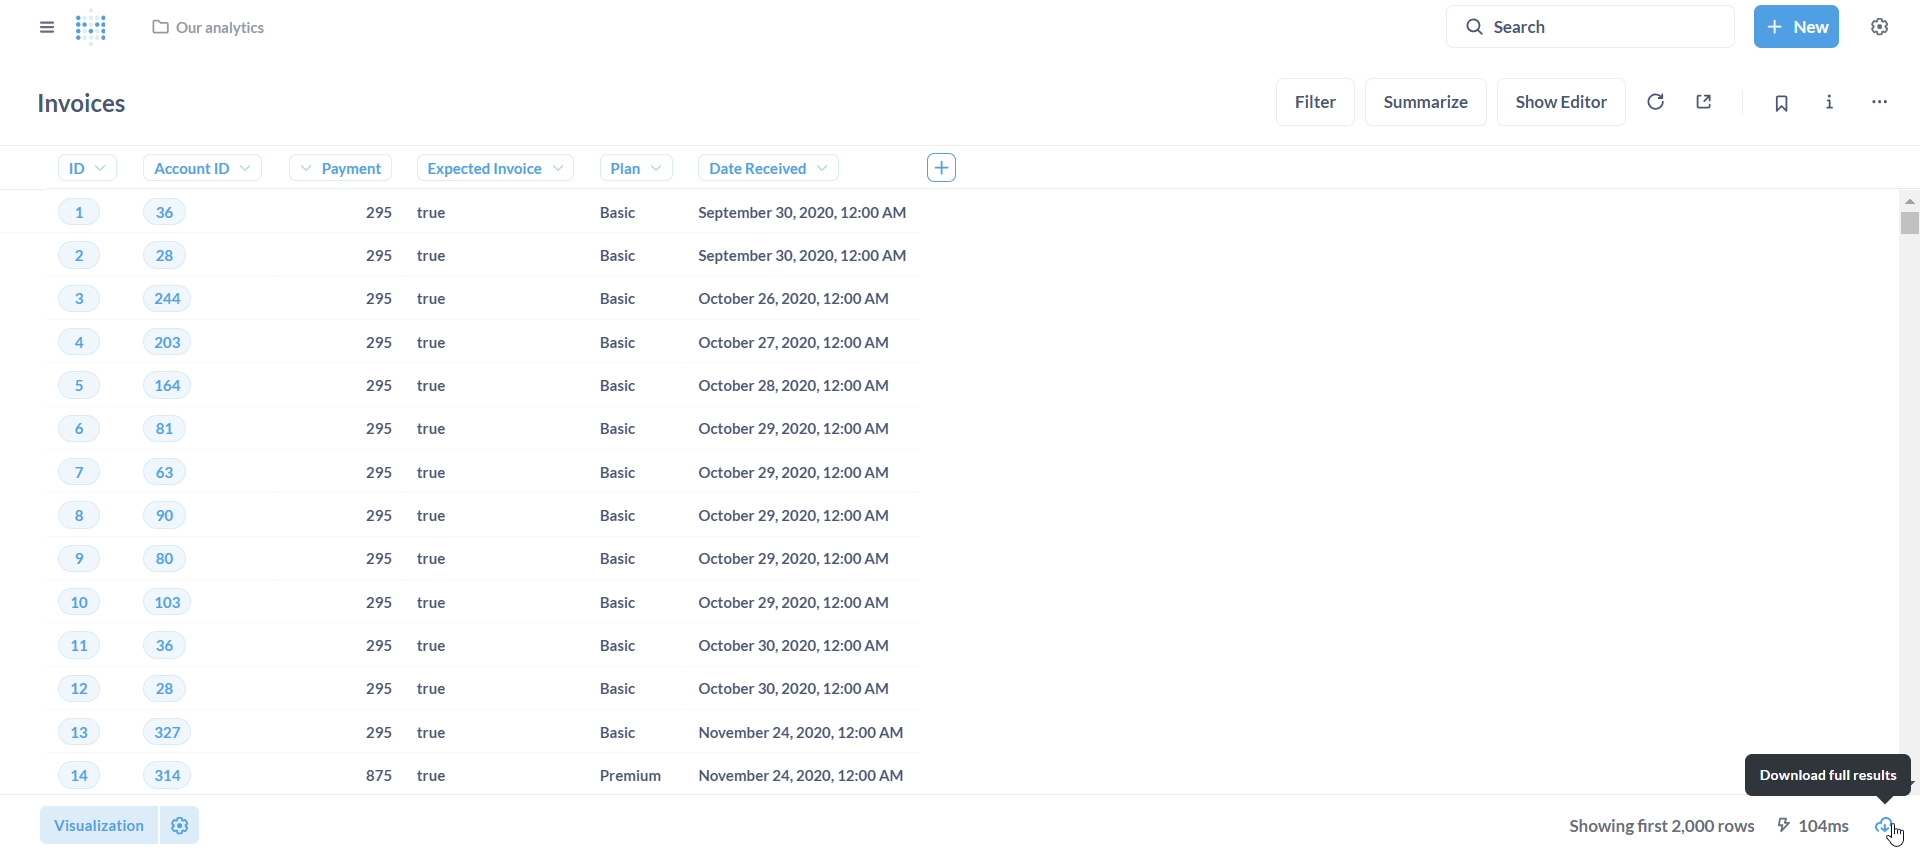  Describe the element at coordinates (794, 389) in the screenshot. I see `October 28, 2020, 12:00 AM` at that location.